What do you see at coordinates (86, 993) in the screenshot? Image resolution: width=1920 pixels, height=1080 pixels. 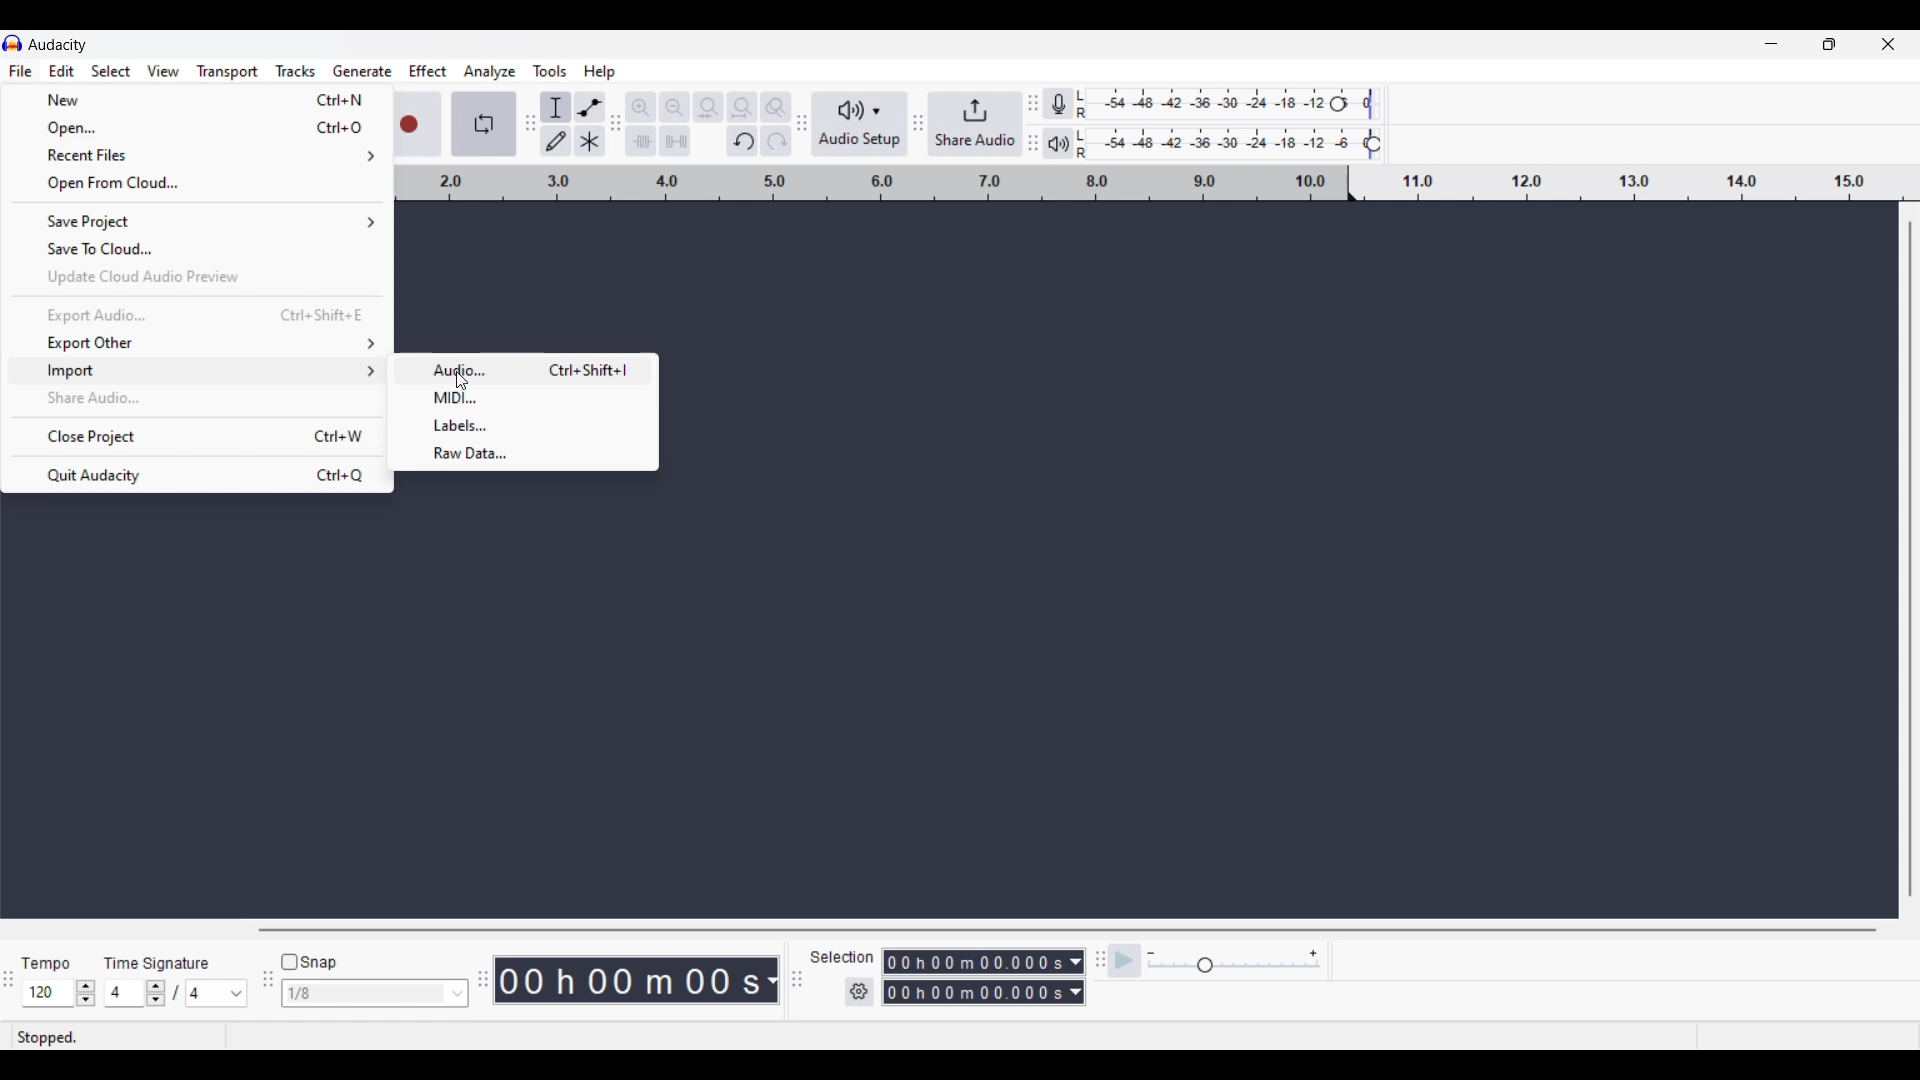 I see `Increase/Decrease tempo` at bounding box center [86, 993].